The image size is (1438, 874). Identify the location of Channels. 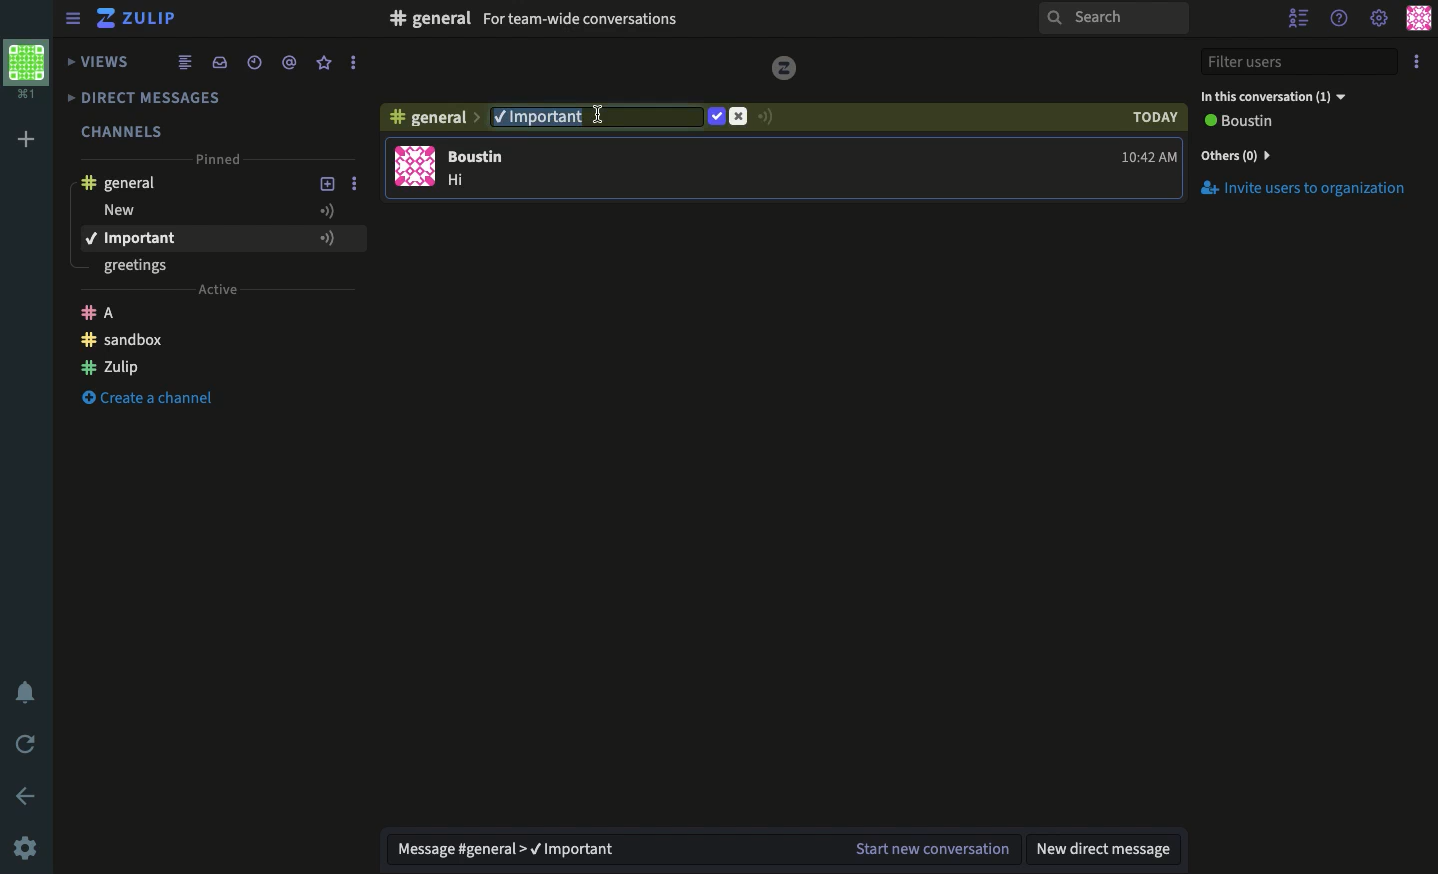
(124, 127).